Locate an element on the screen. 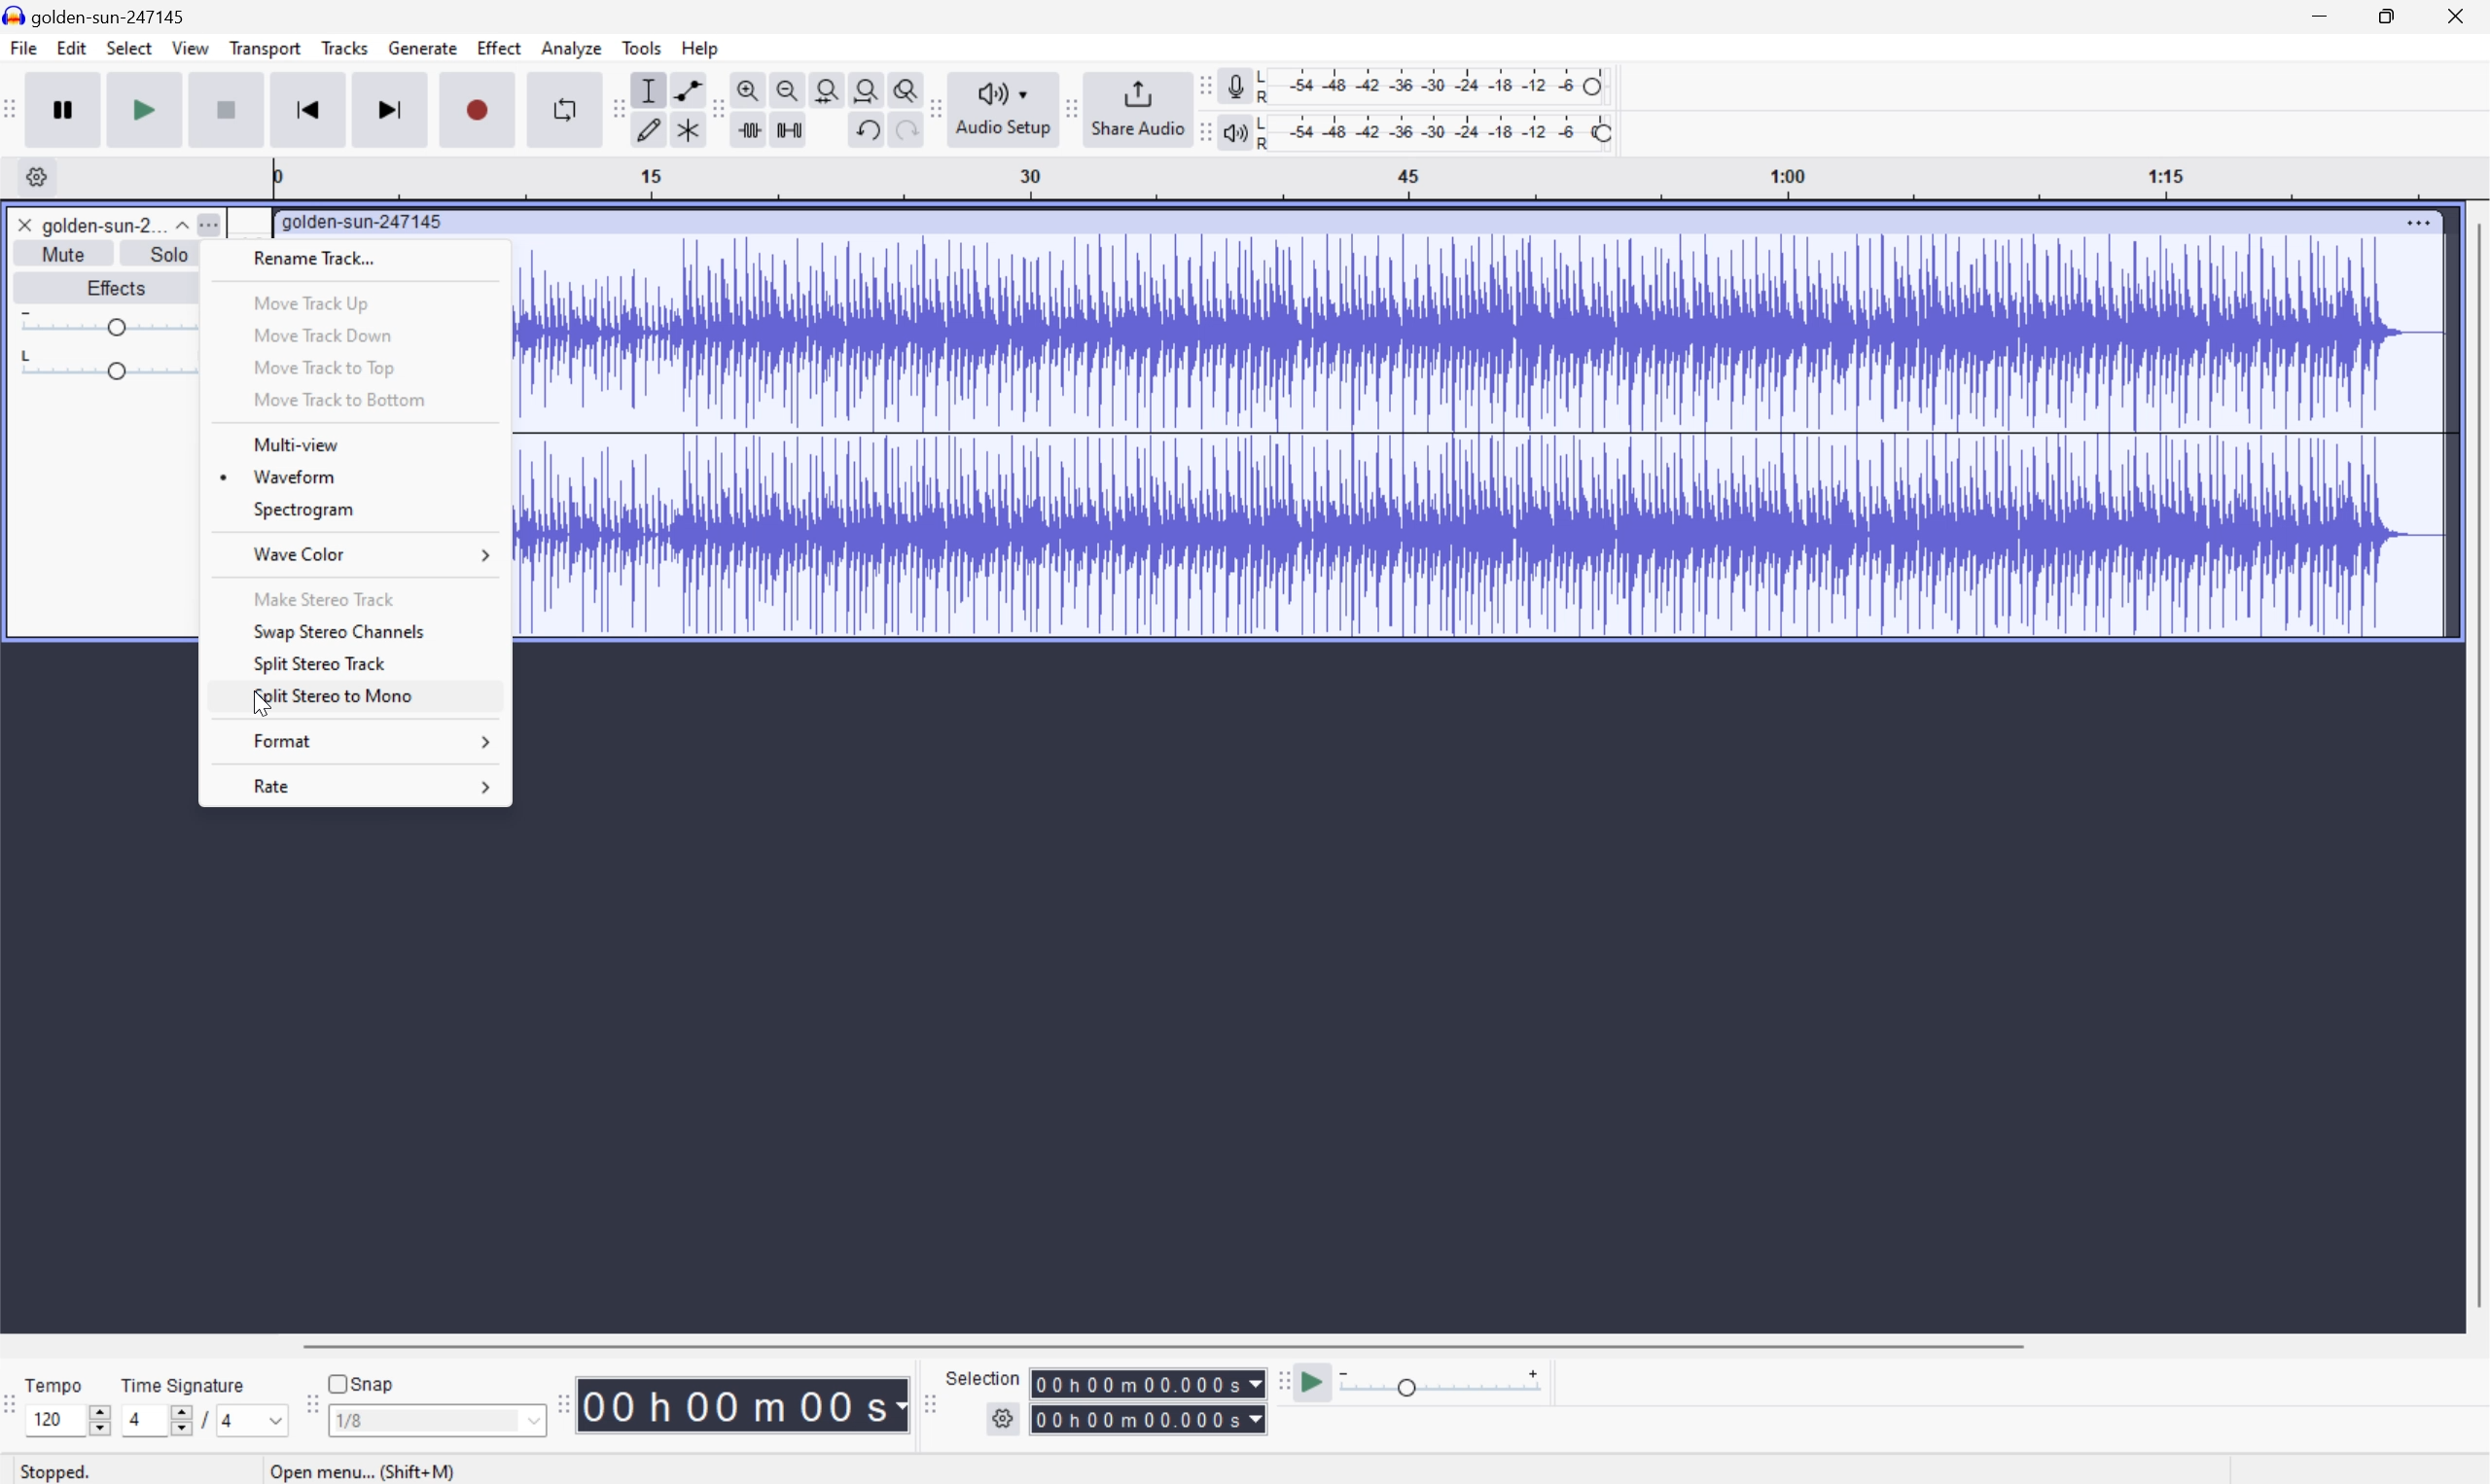  Time signature is located at coordinates (184, 1382).